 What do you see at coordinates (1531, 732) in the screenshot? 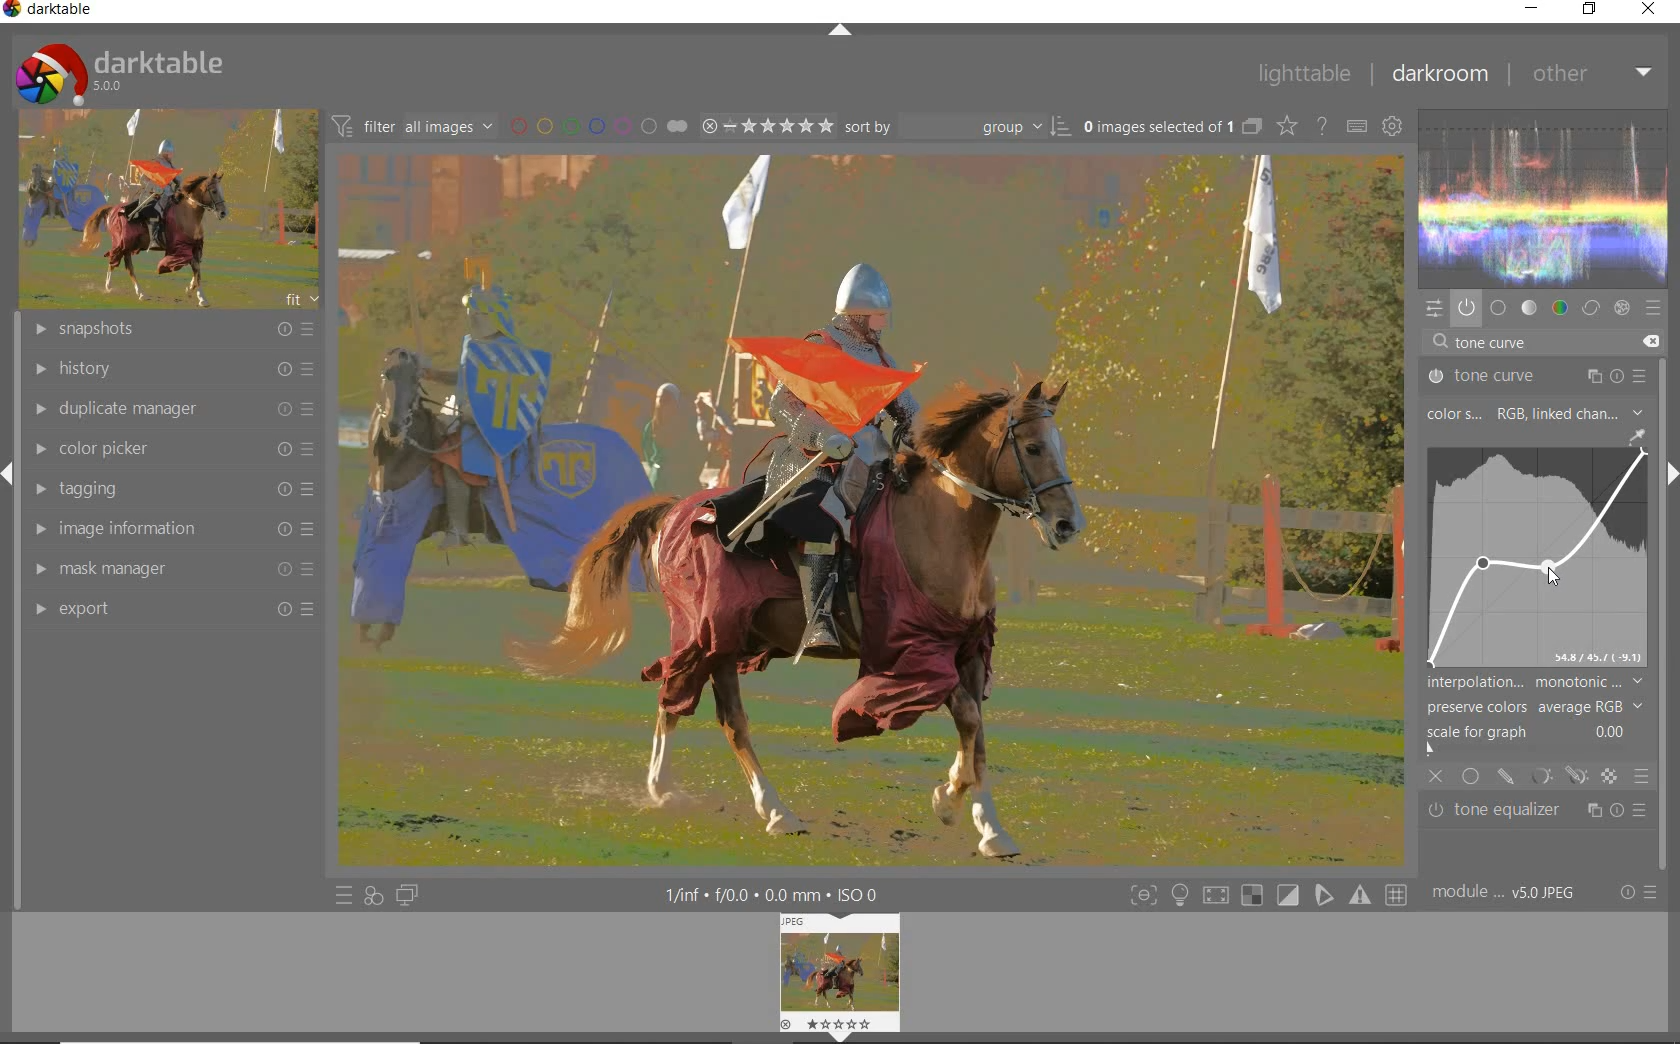
I see `scale for graph` at bounding box center [1531, 732].